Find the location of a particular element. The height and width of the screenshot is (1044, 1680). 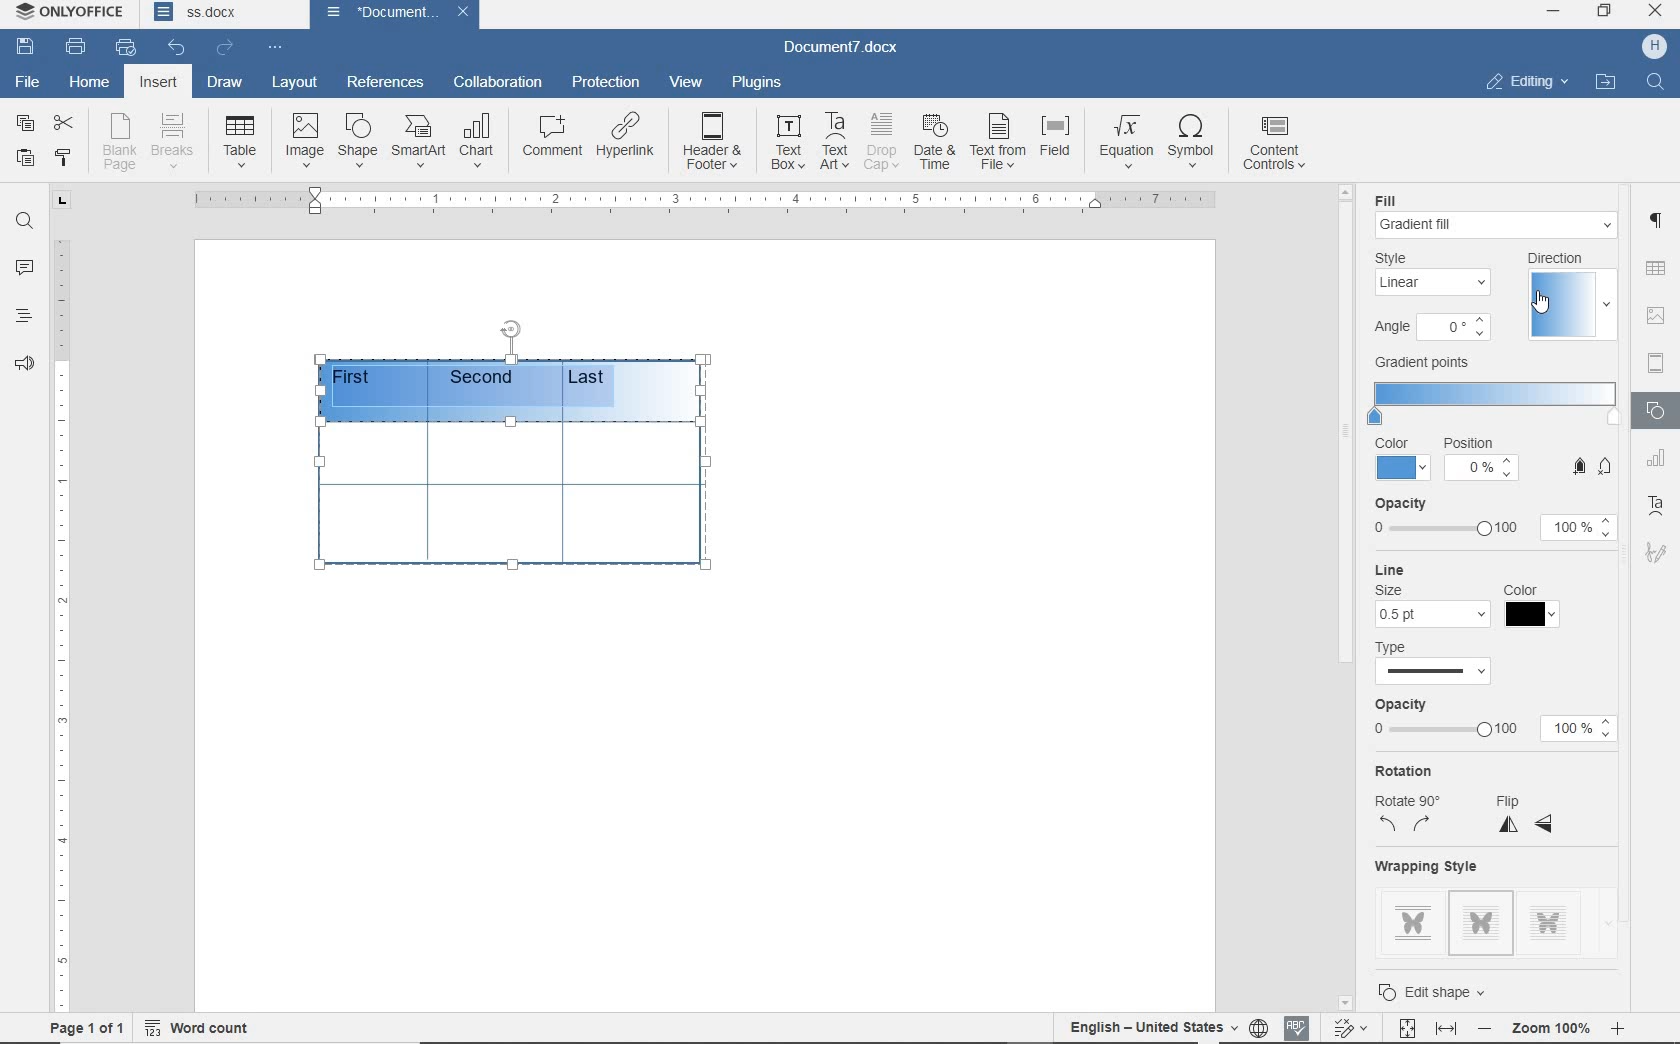

100% is located at coordinates (1579, 729).